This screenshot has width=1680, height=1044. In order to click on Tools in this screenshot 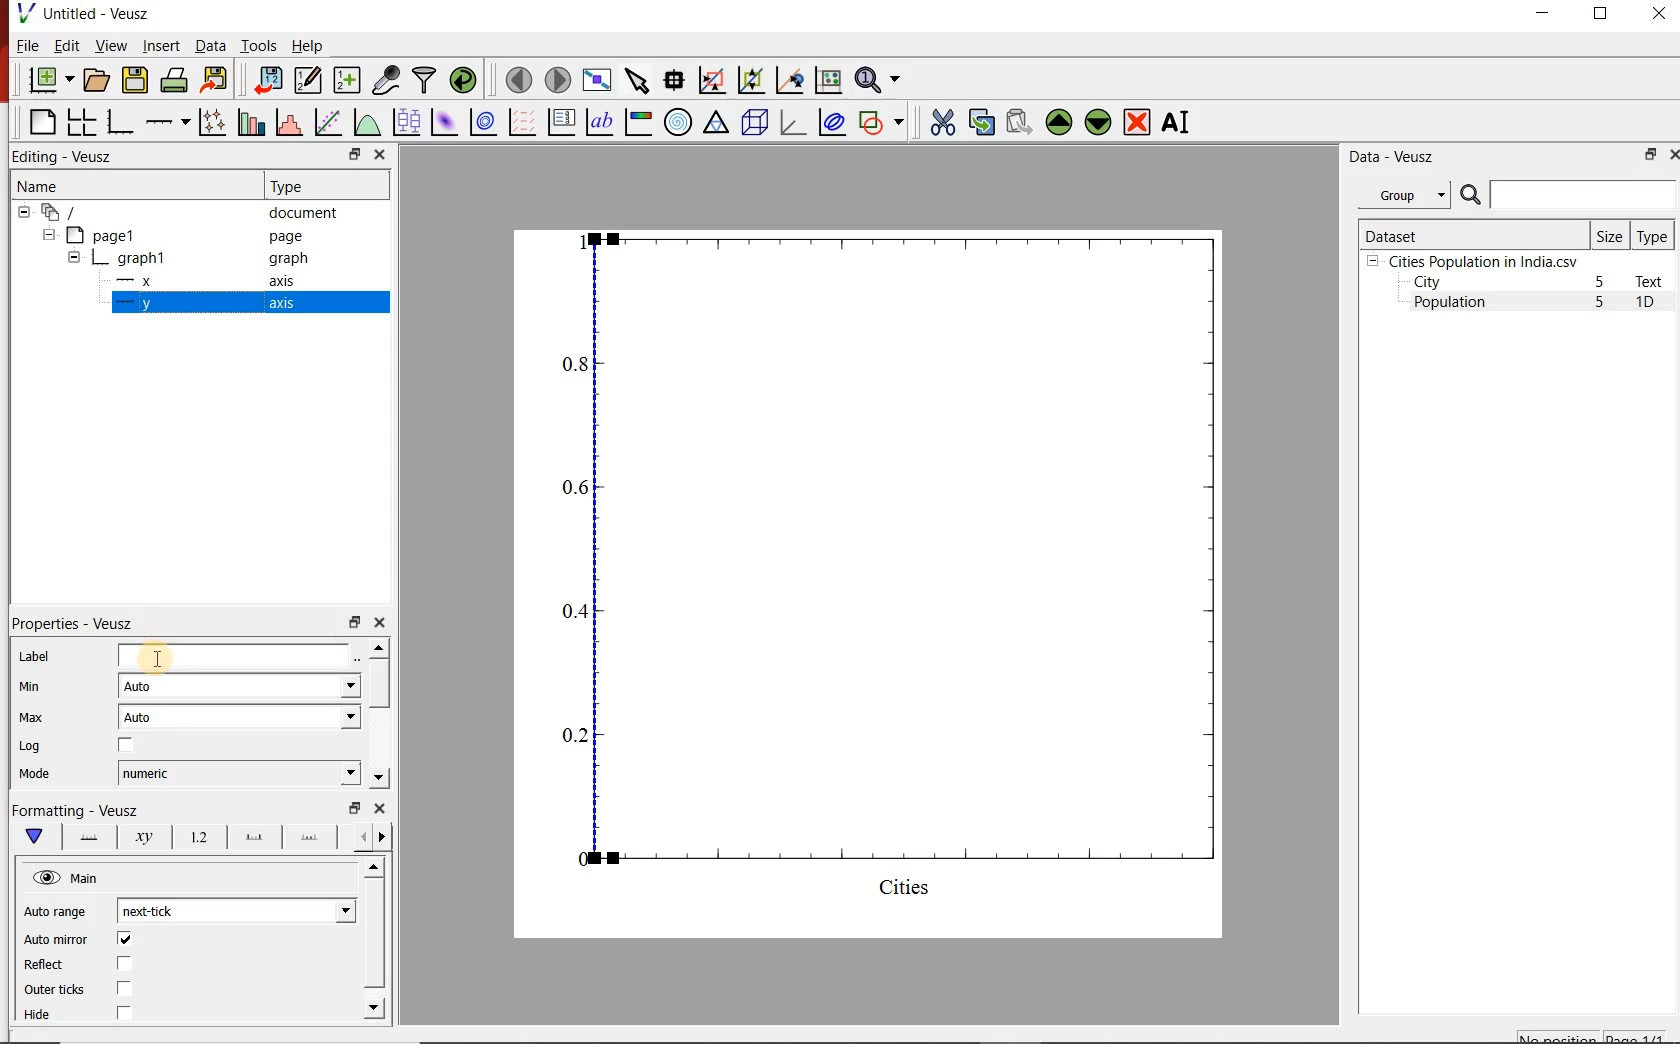, I will do `click(257, 45)`.